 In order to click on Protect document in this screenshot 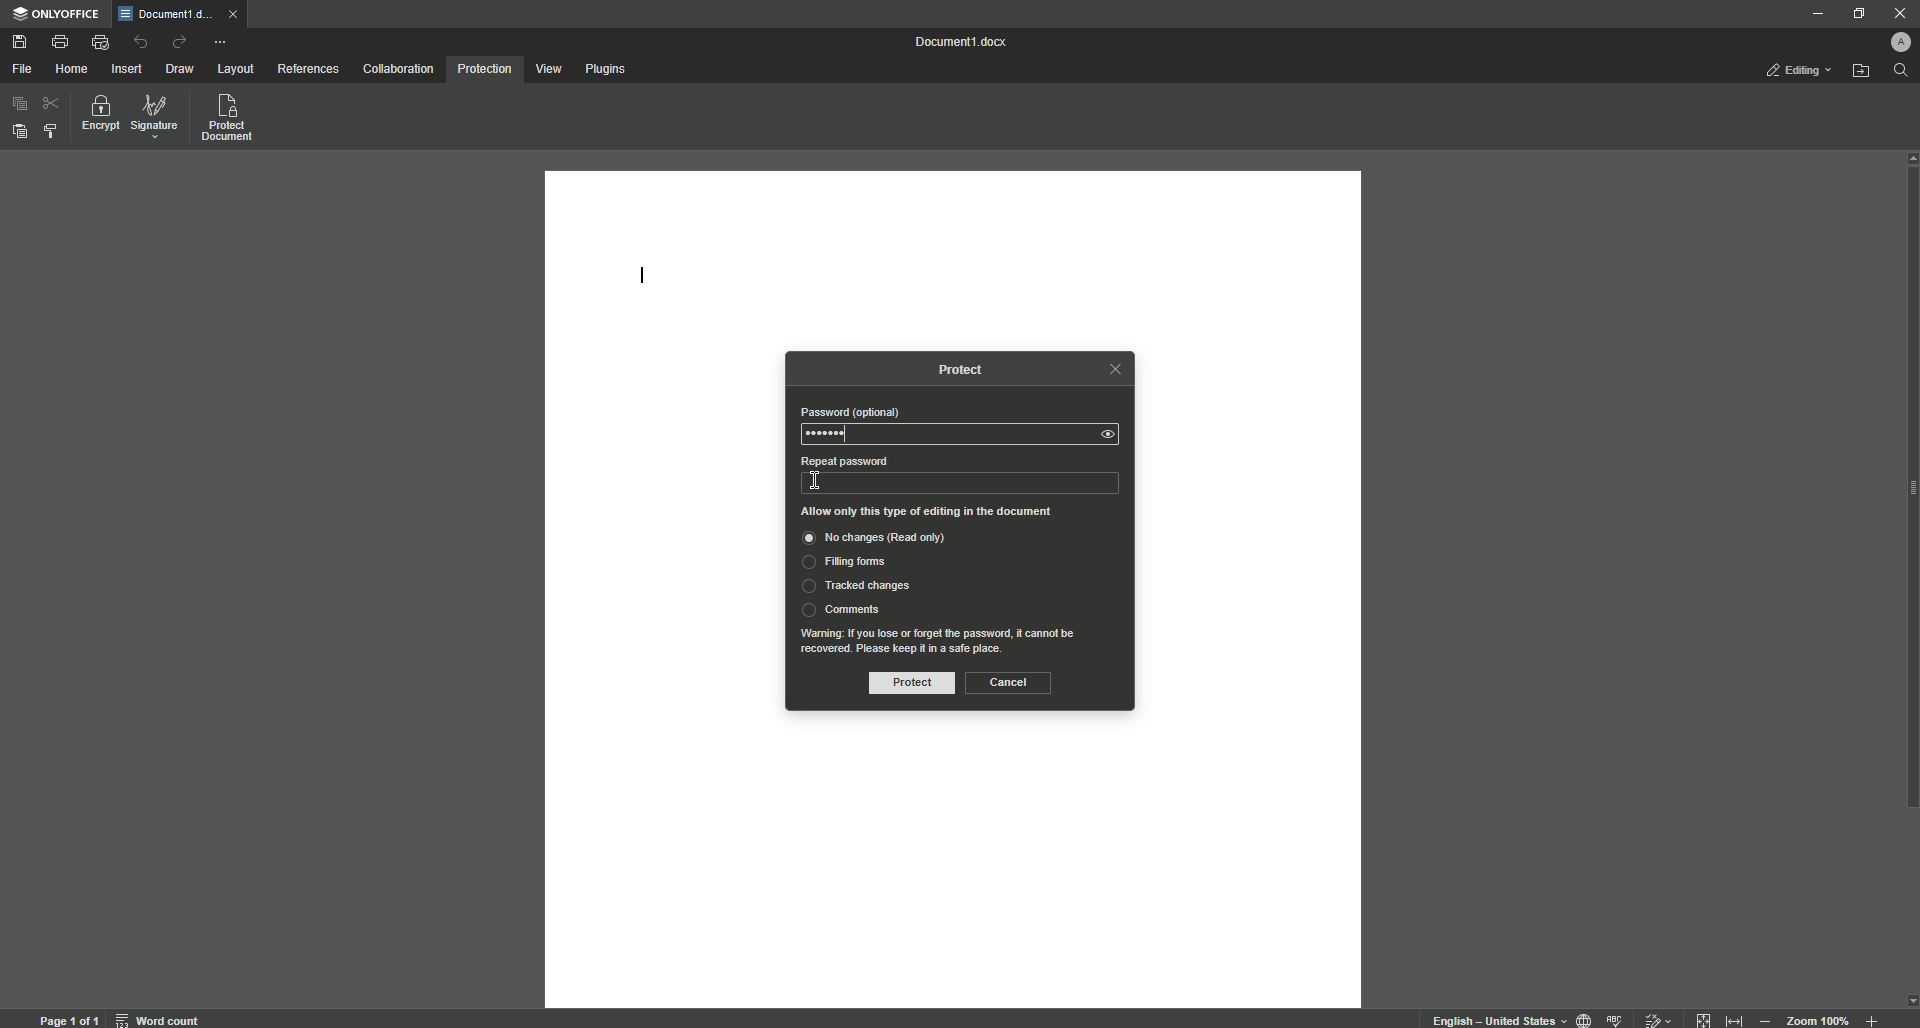, I will do `click(230, 119)`.